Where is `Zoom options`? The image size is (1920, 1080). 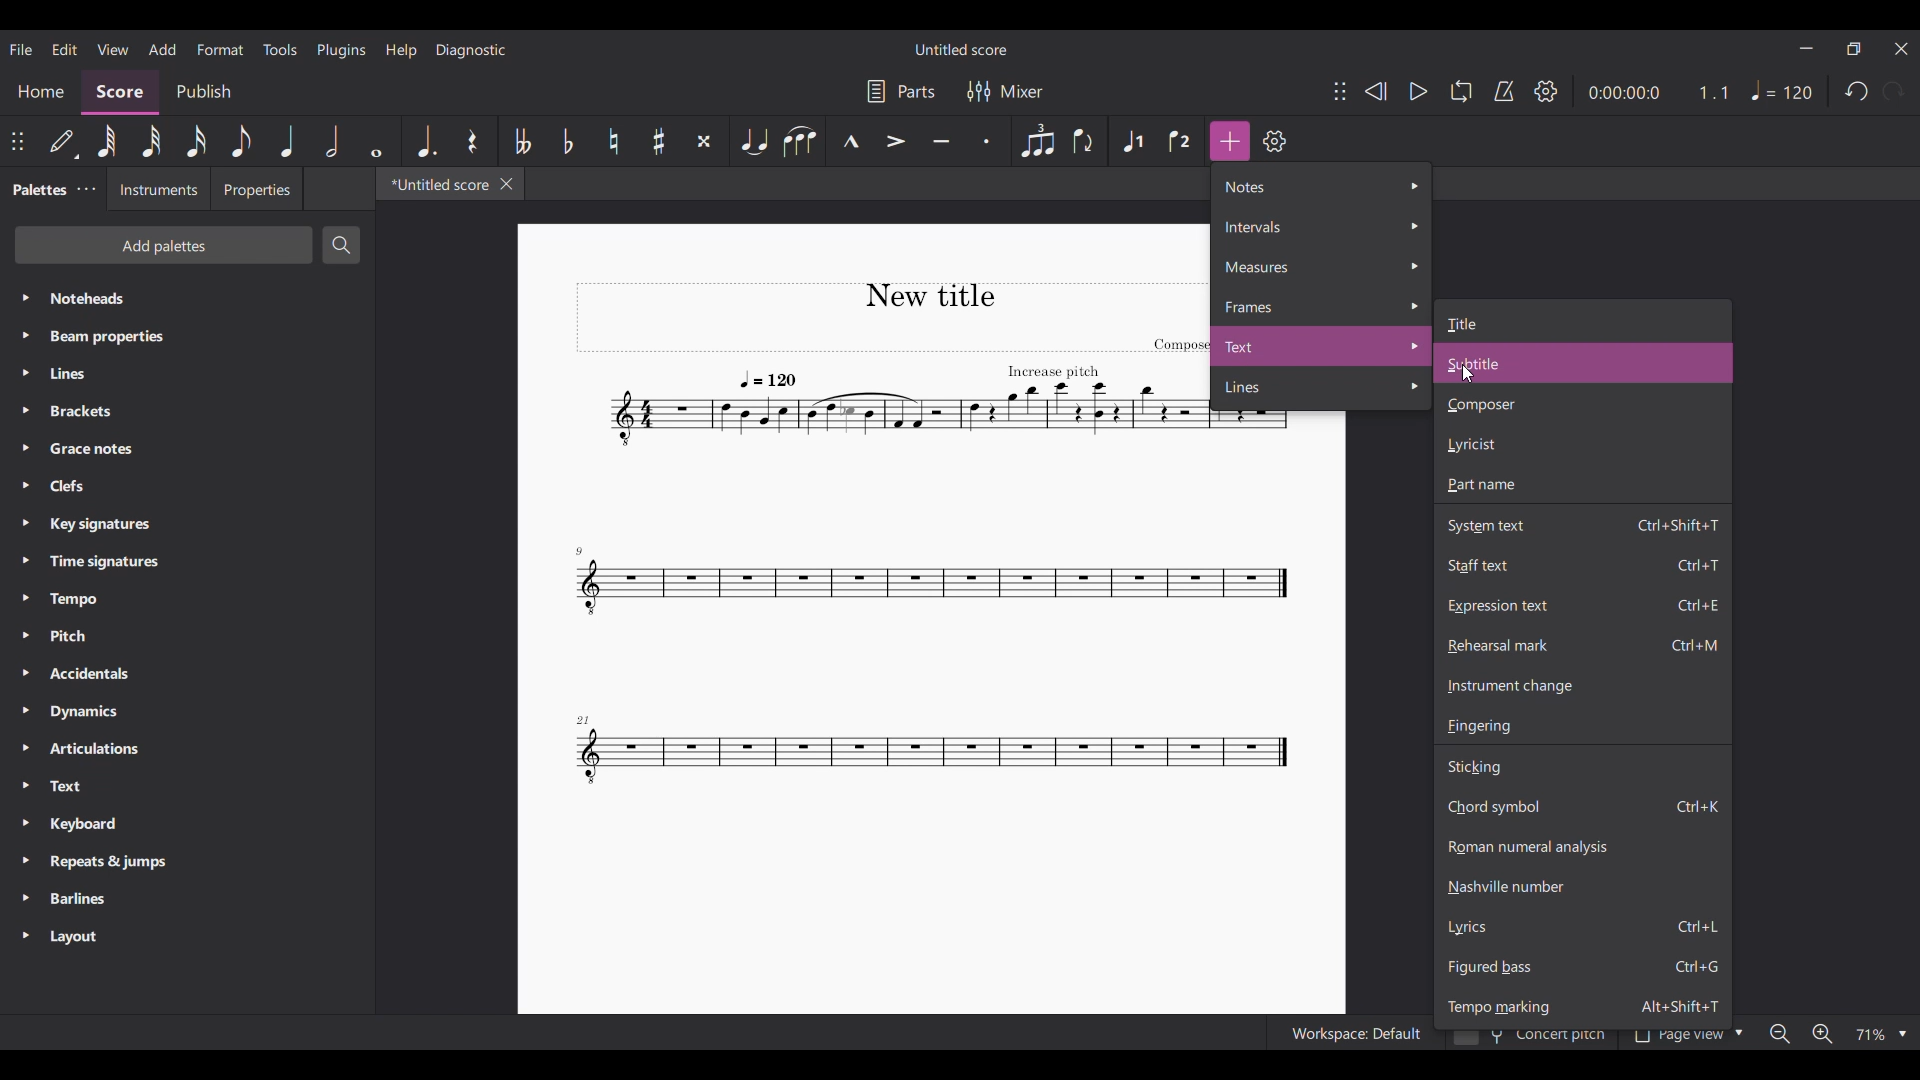 Zoom options is located at coordinates (1880, 1033).